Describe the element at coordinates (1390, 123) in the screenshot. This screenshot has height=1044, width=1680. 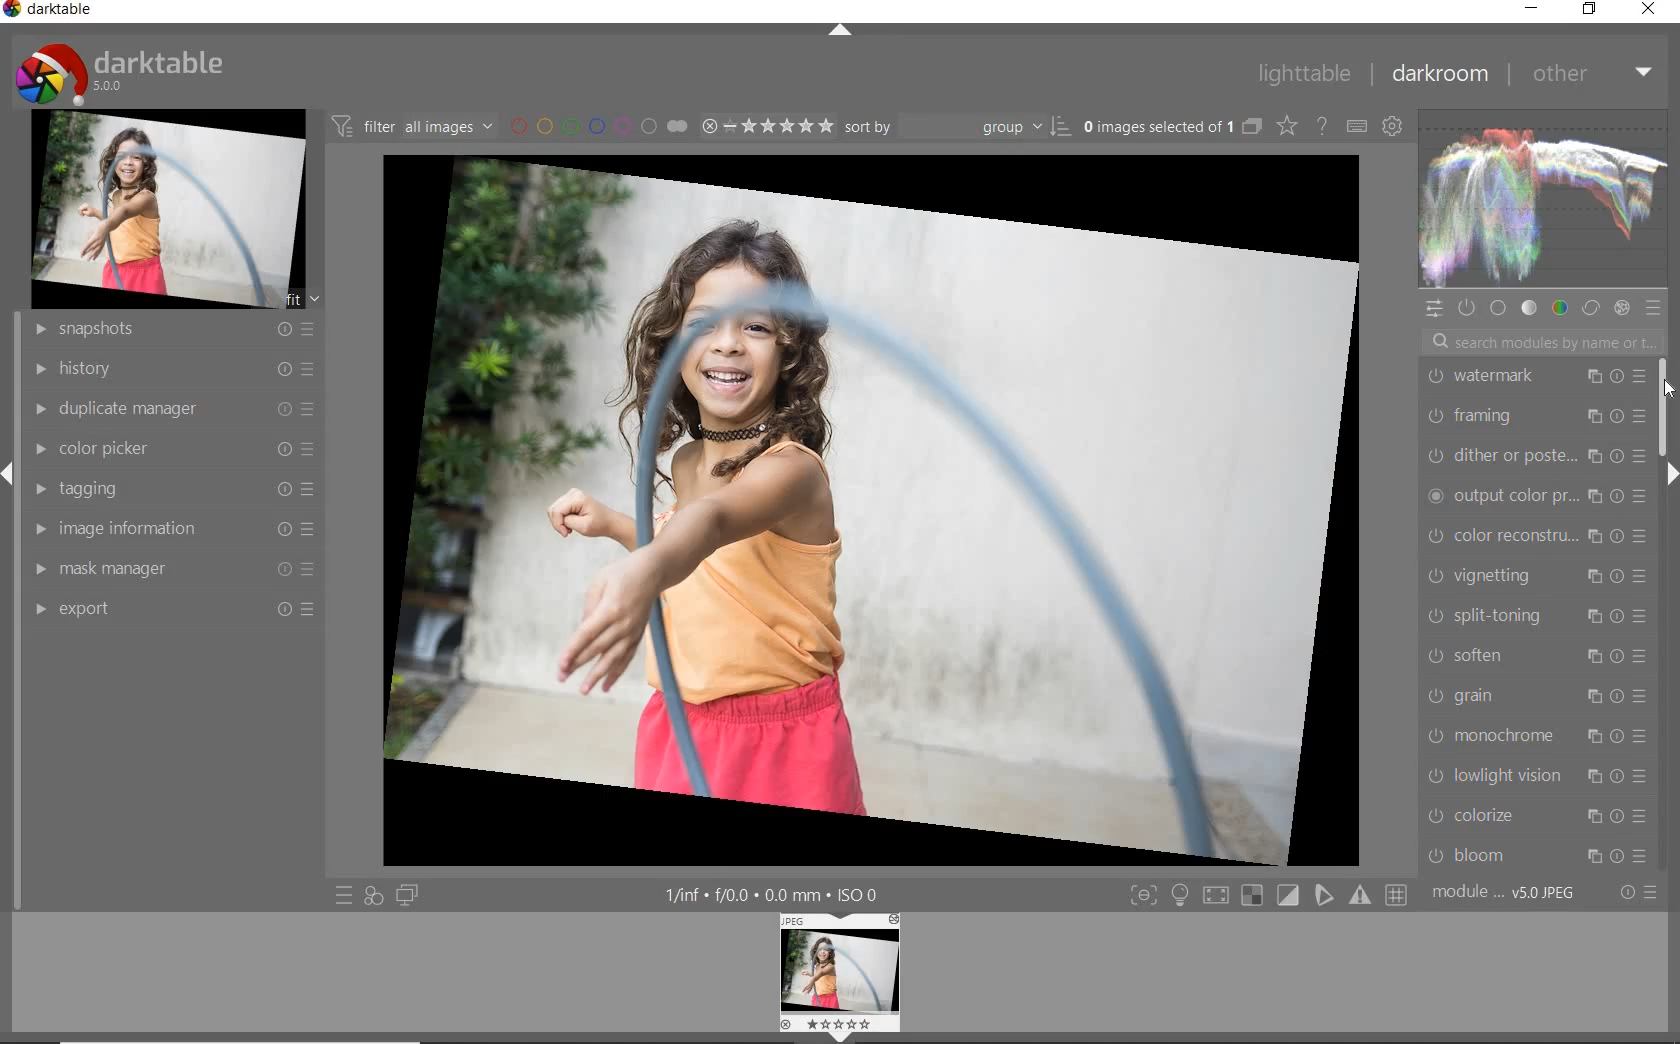
I see `show global preference` at that location.